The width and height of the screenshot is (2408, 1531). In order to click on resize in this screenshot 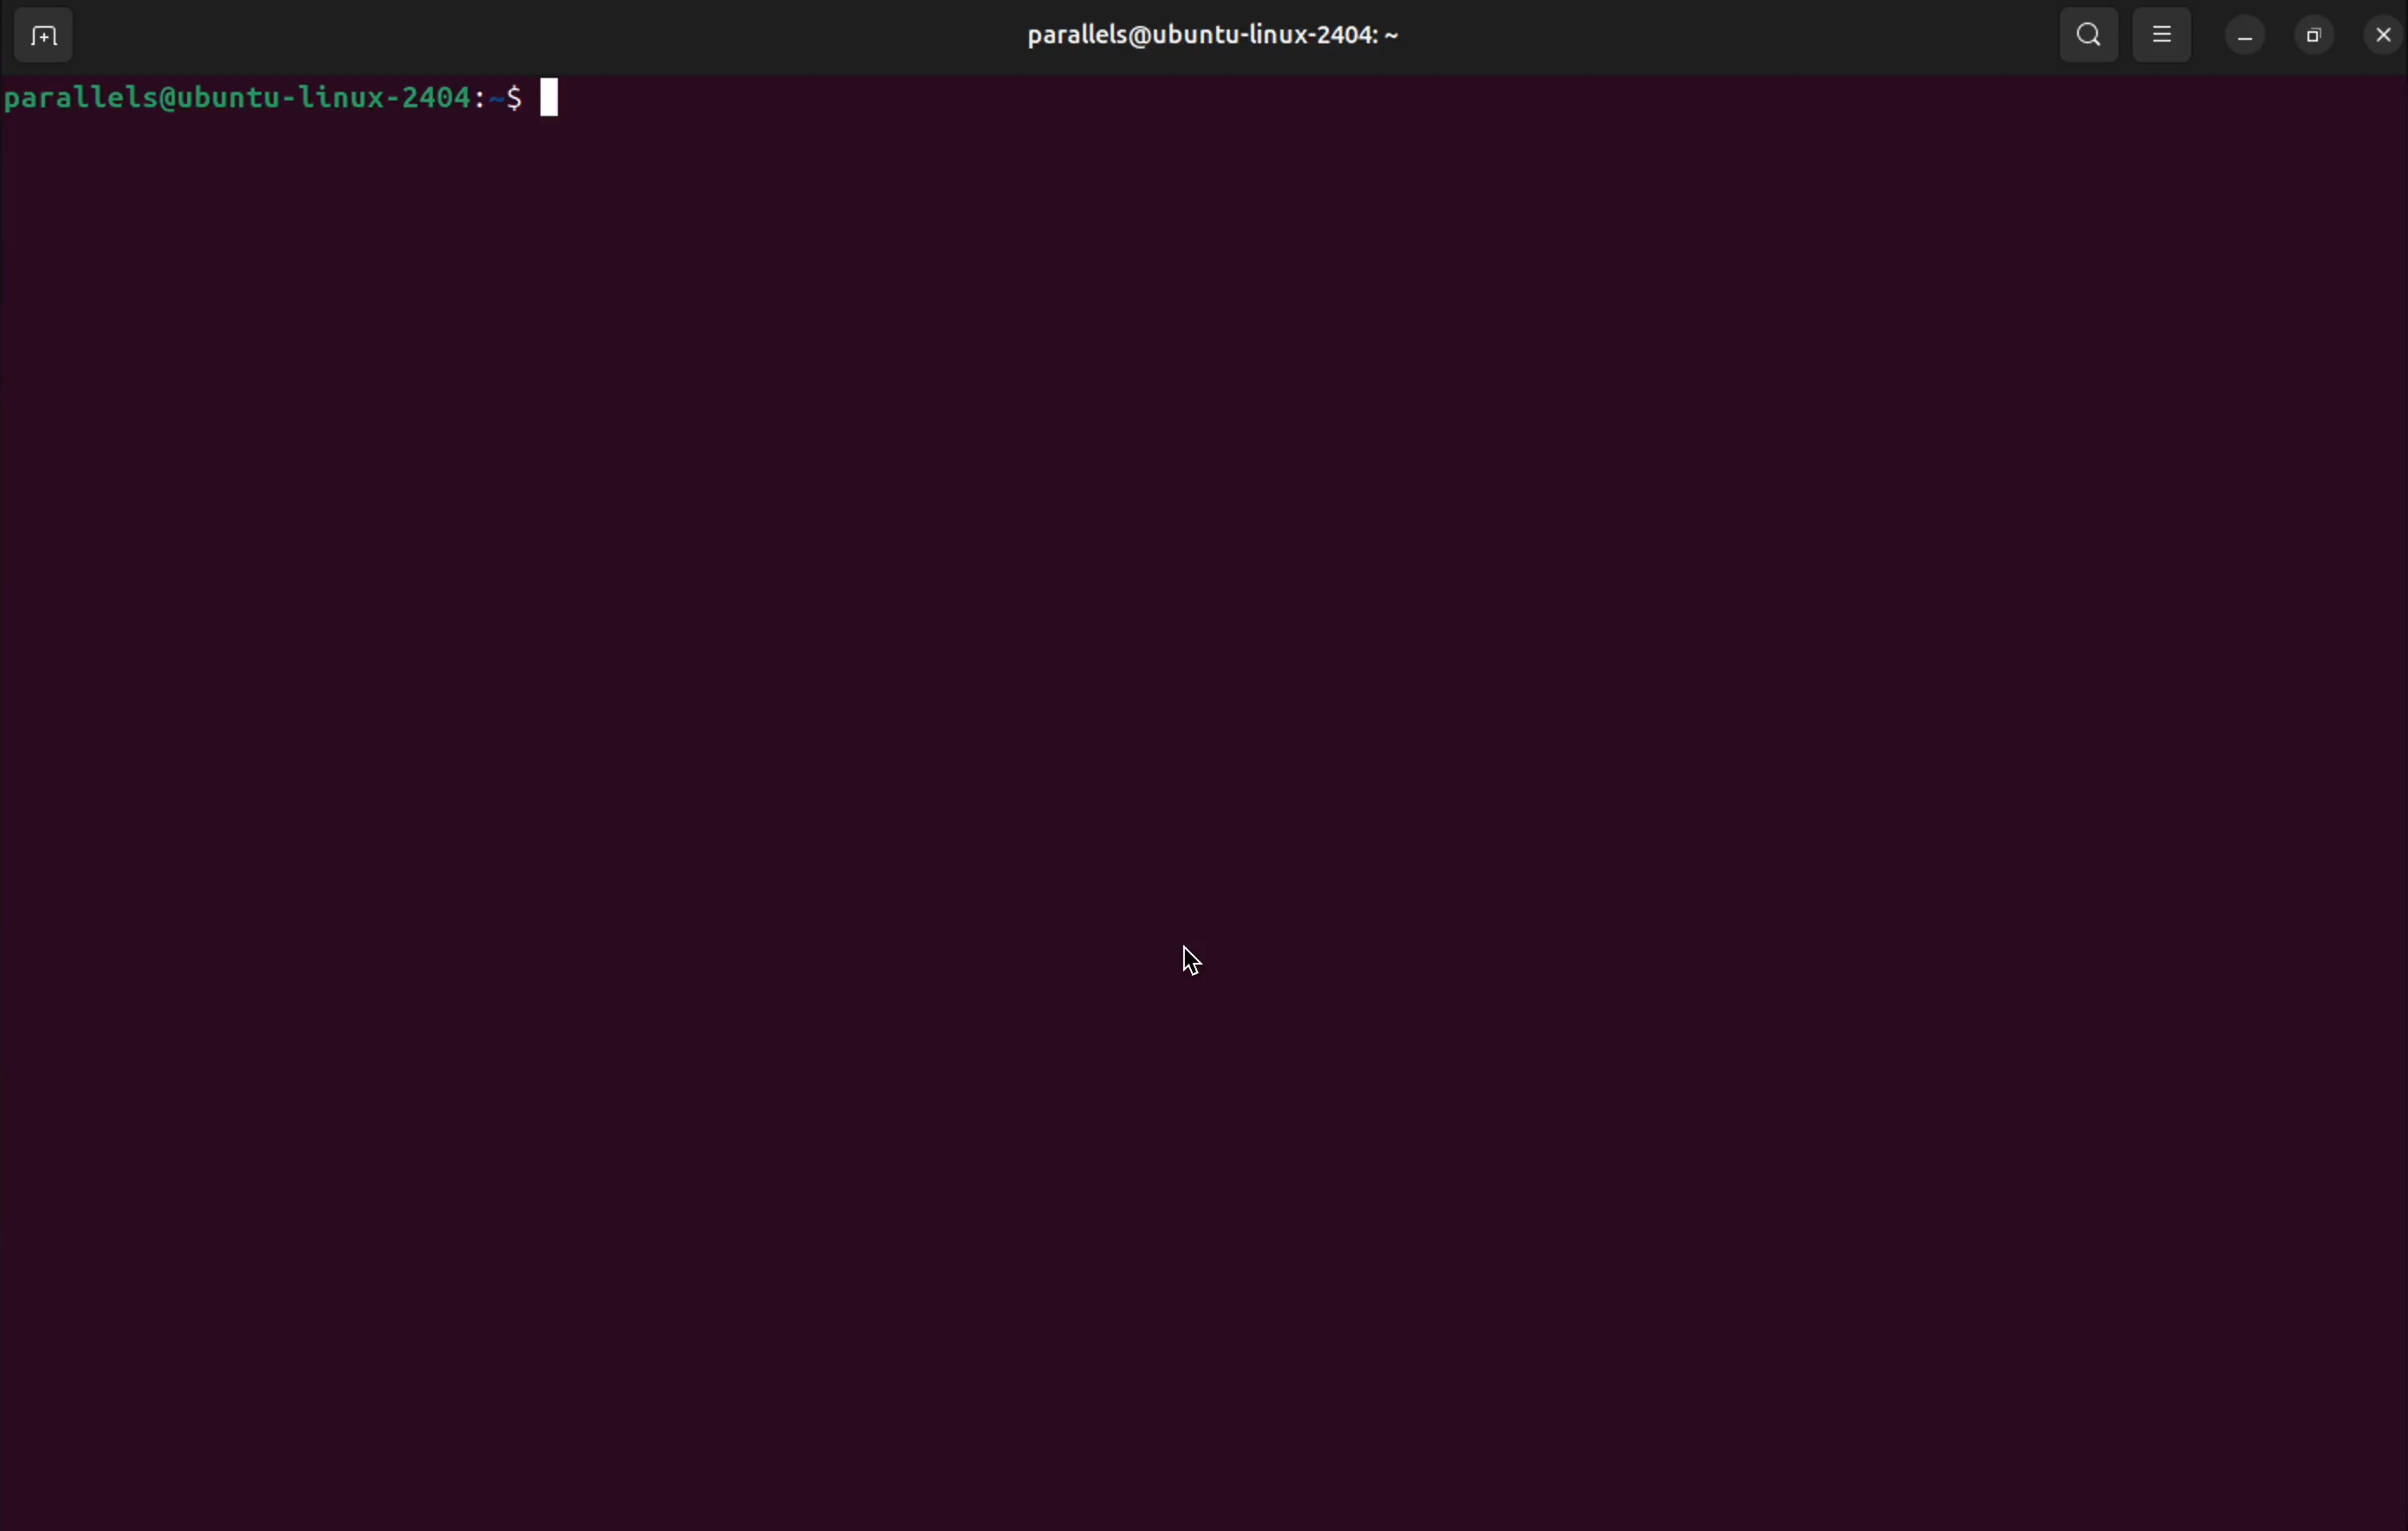, I will do `click(2314, 31)`.